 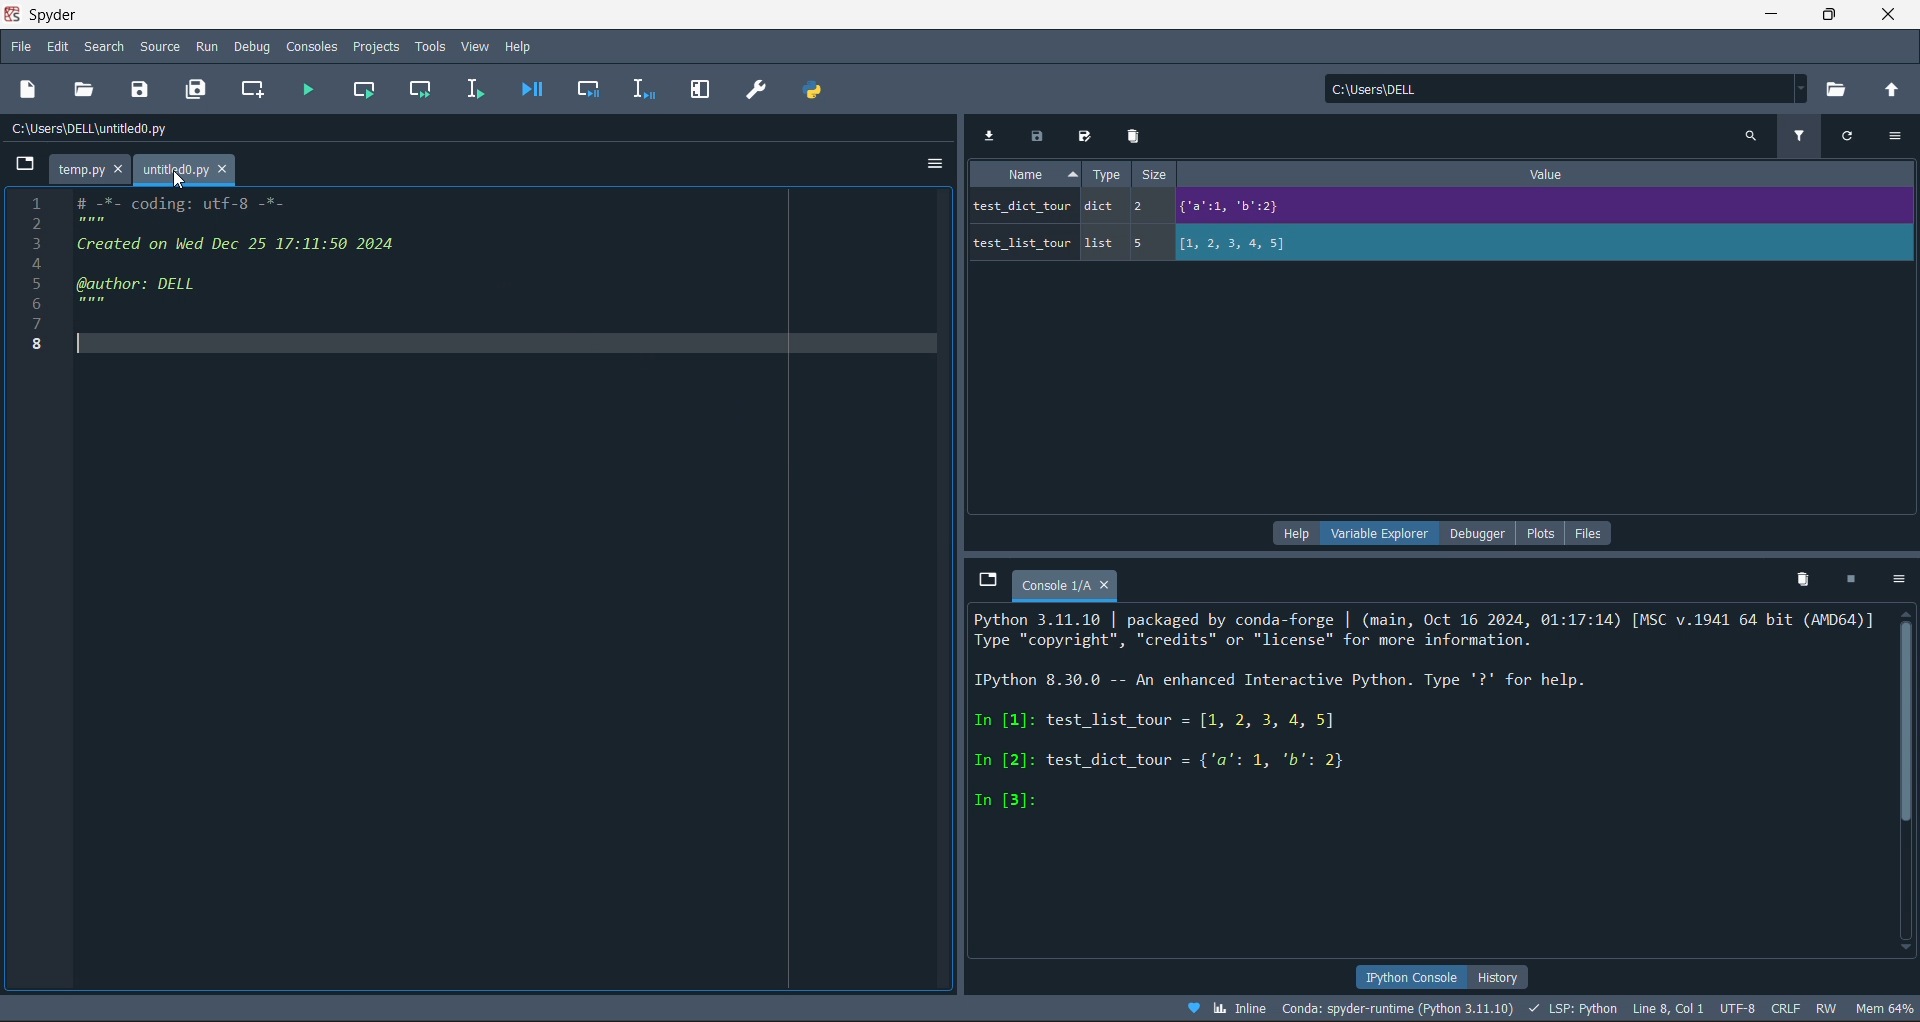 I want to click on new file, so click(x=30, y=87).